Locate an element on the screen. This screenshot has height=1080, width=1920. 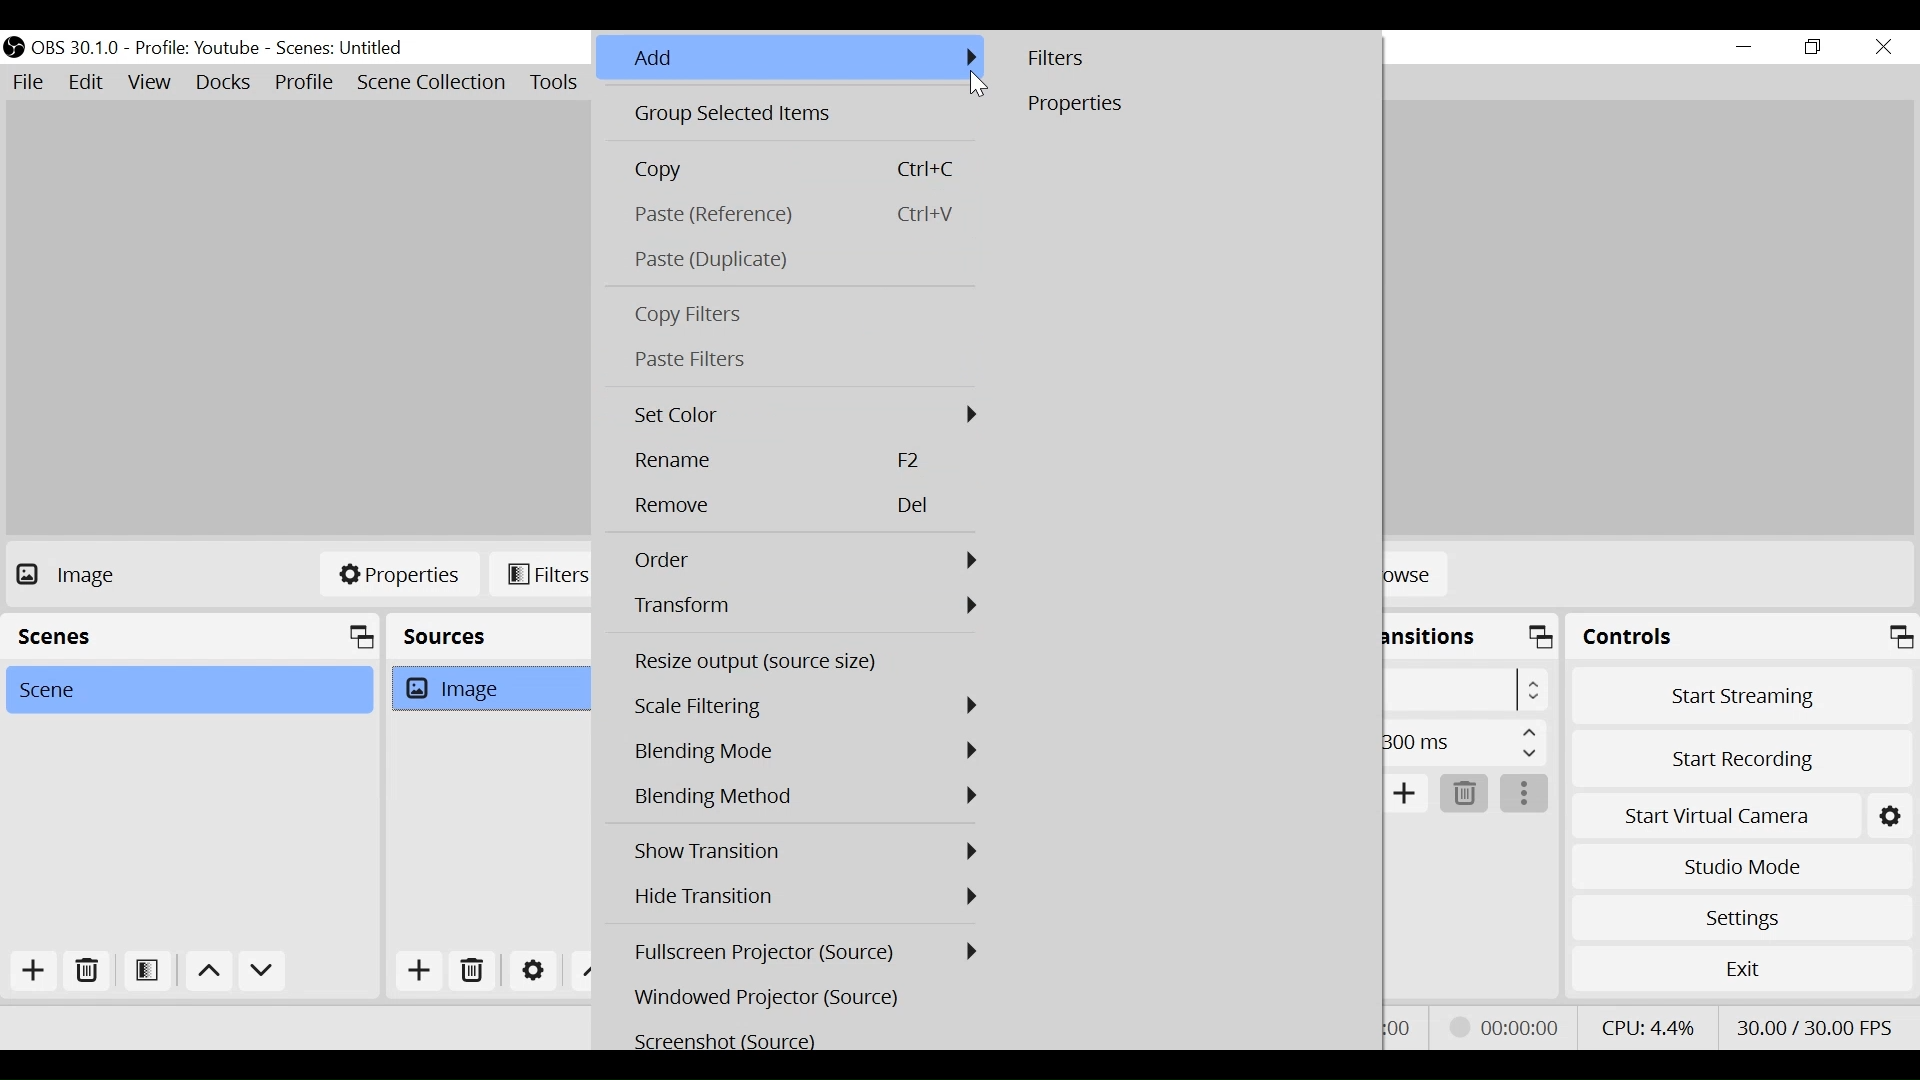
Transform is located at coordinates (805, 605).